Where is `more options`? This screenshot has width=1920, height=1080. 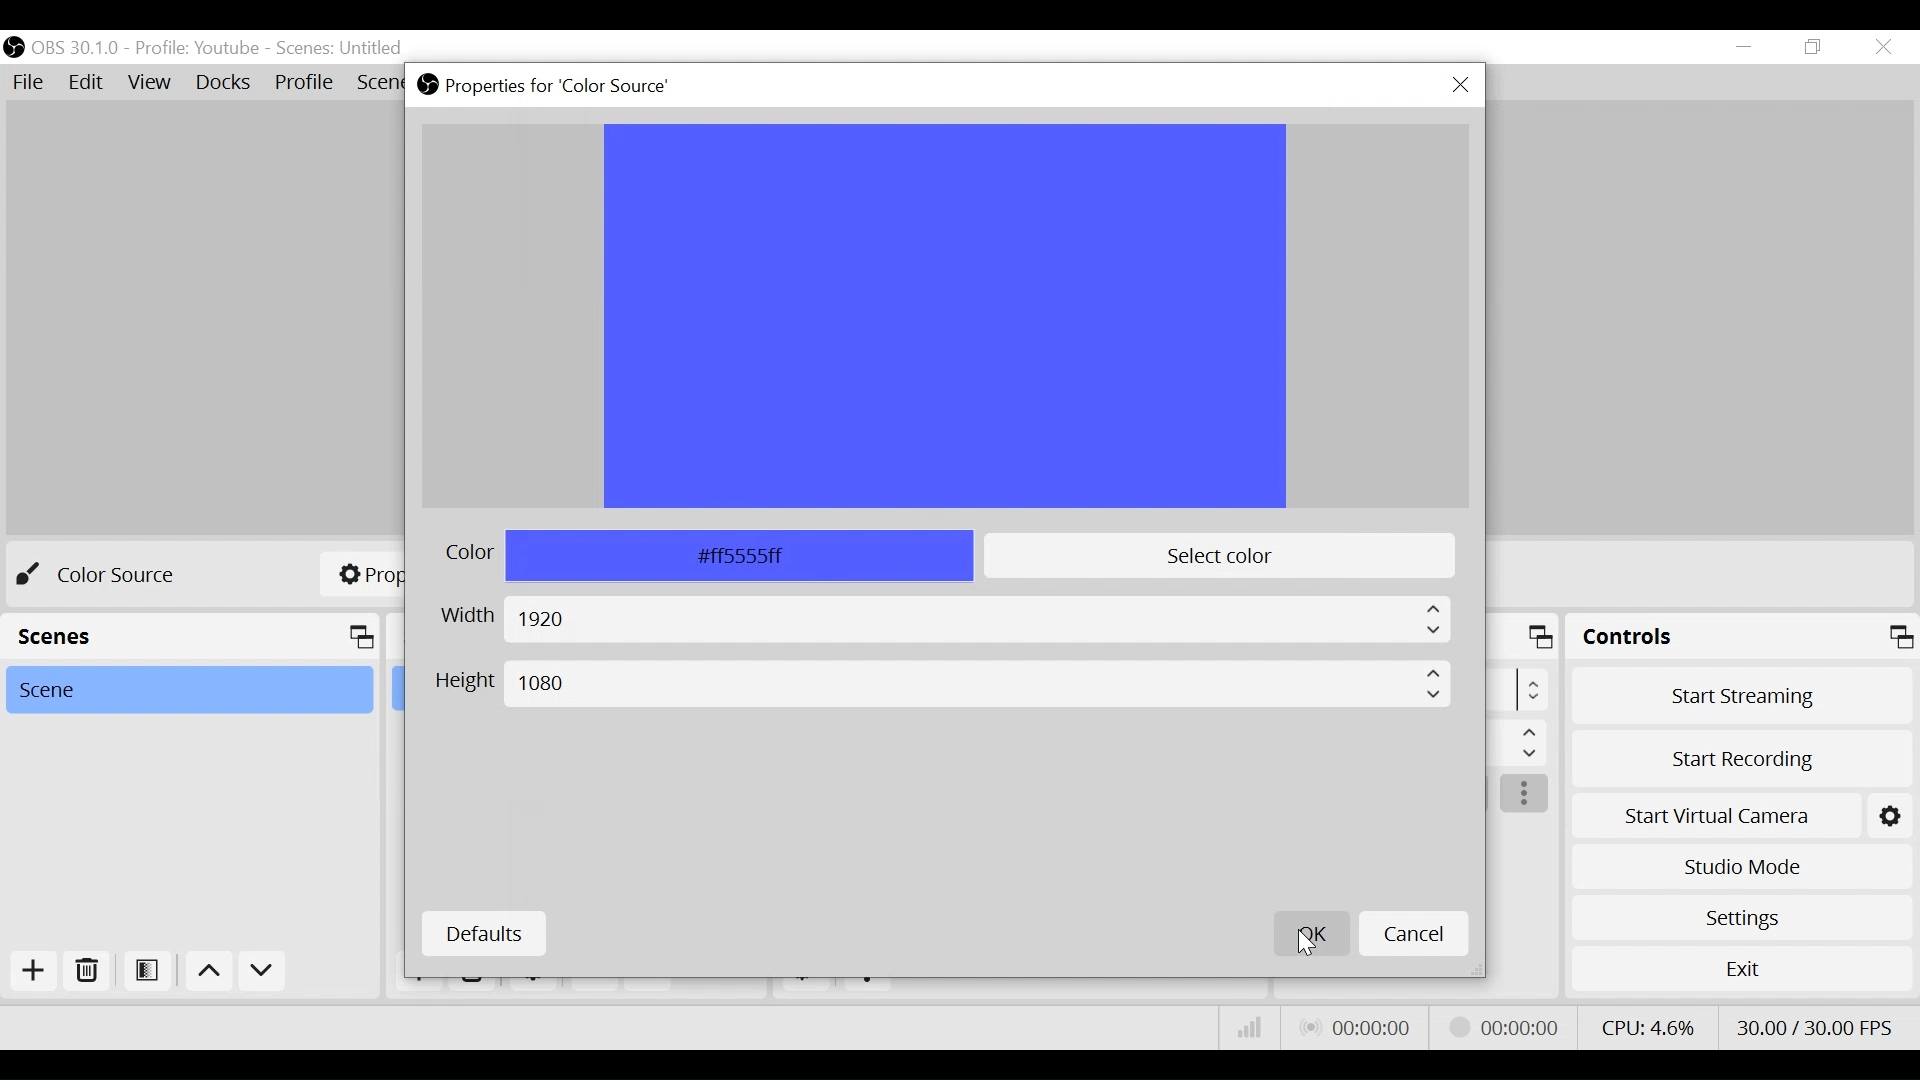 more options is located at coordinates (1526, 796).